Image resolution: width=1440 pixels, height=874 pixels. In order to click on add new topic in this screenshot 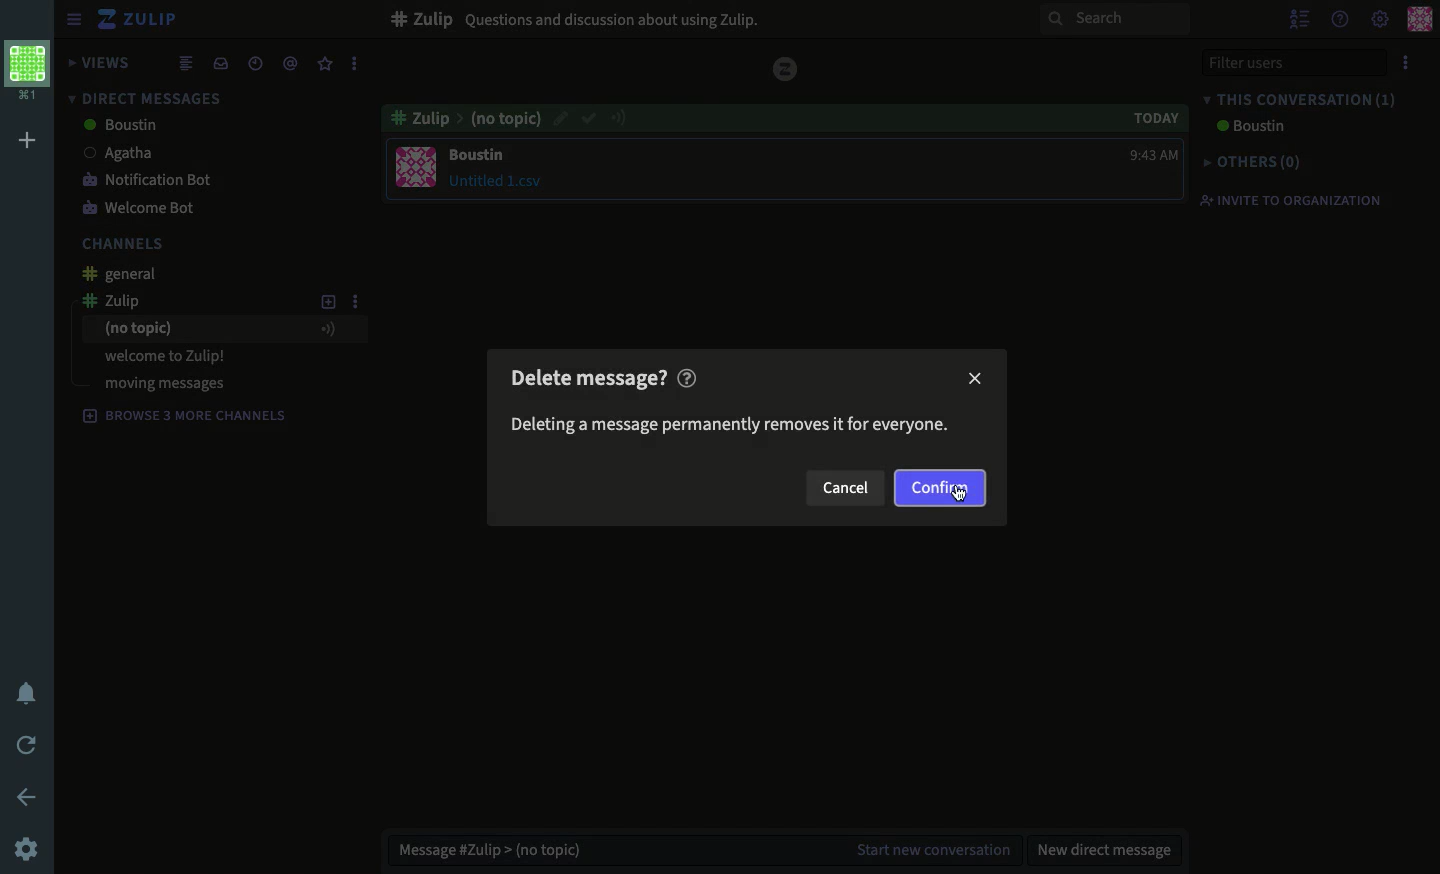, I will do `click(327, 304)`.